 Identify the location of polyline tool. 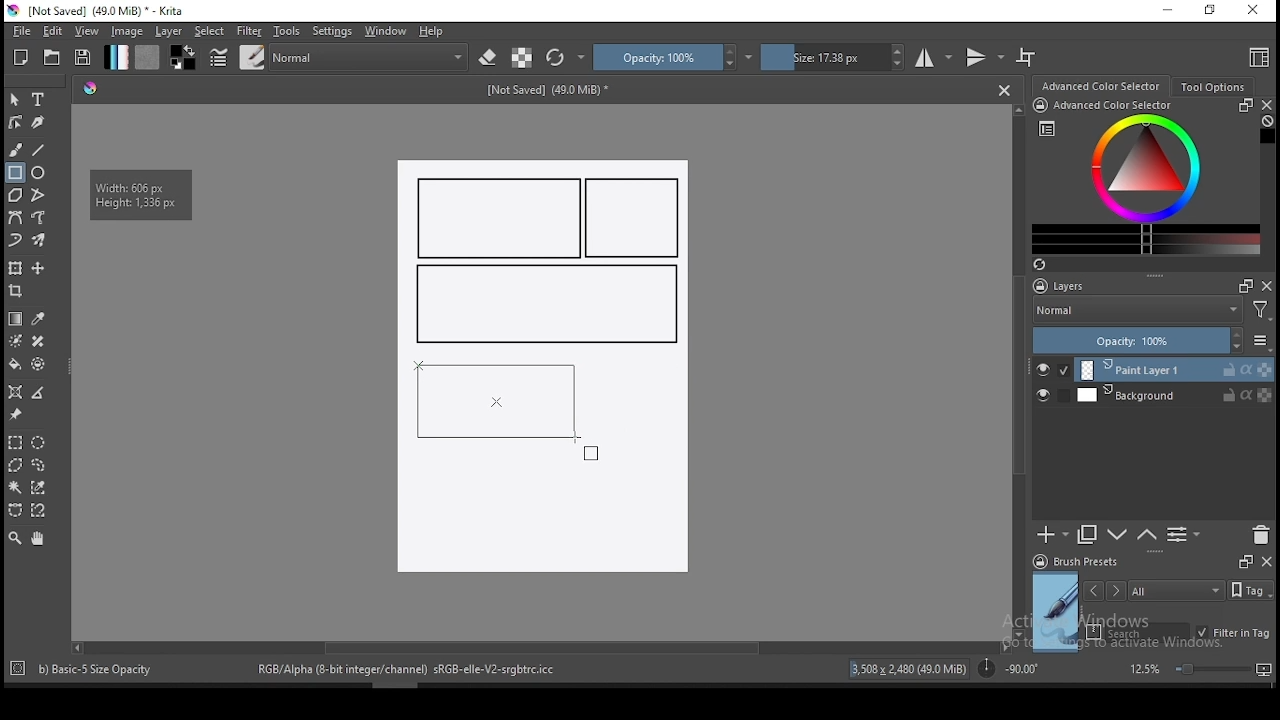
(38, 193).